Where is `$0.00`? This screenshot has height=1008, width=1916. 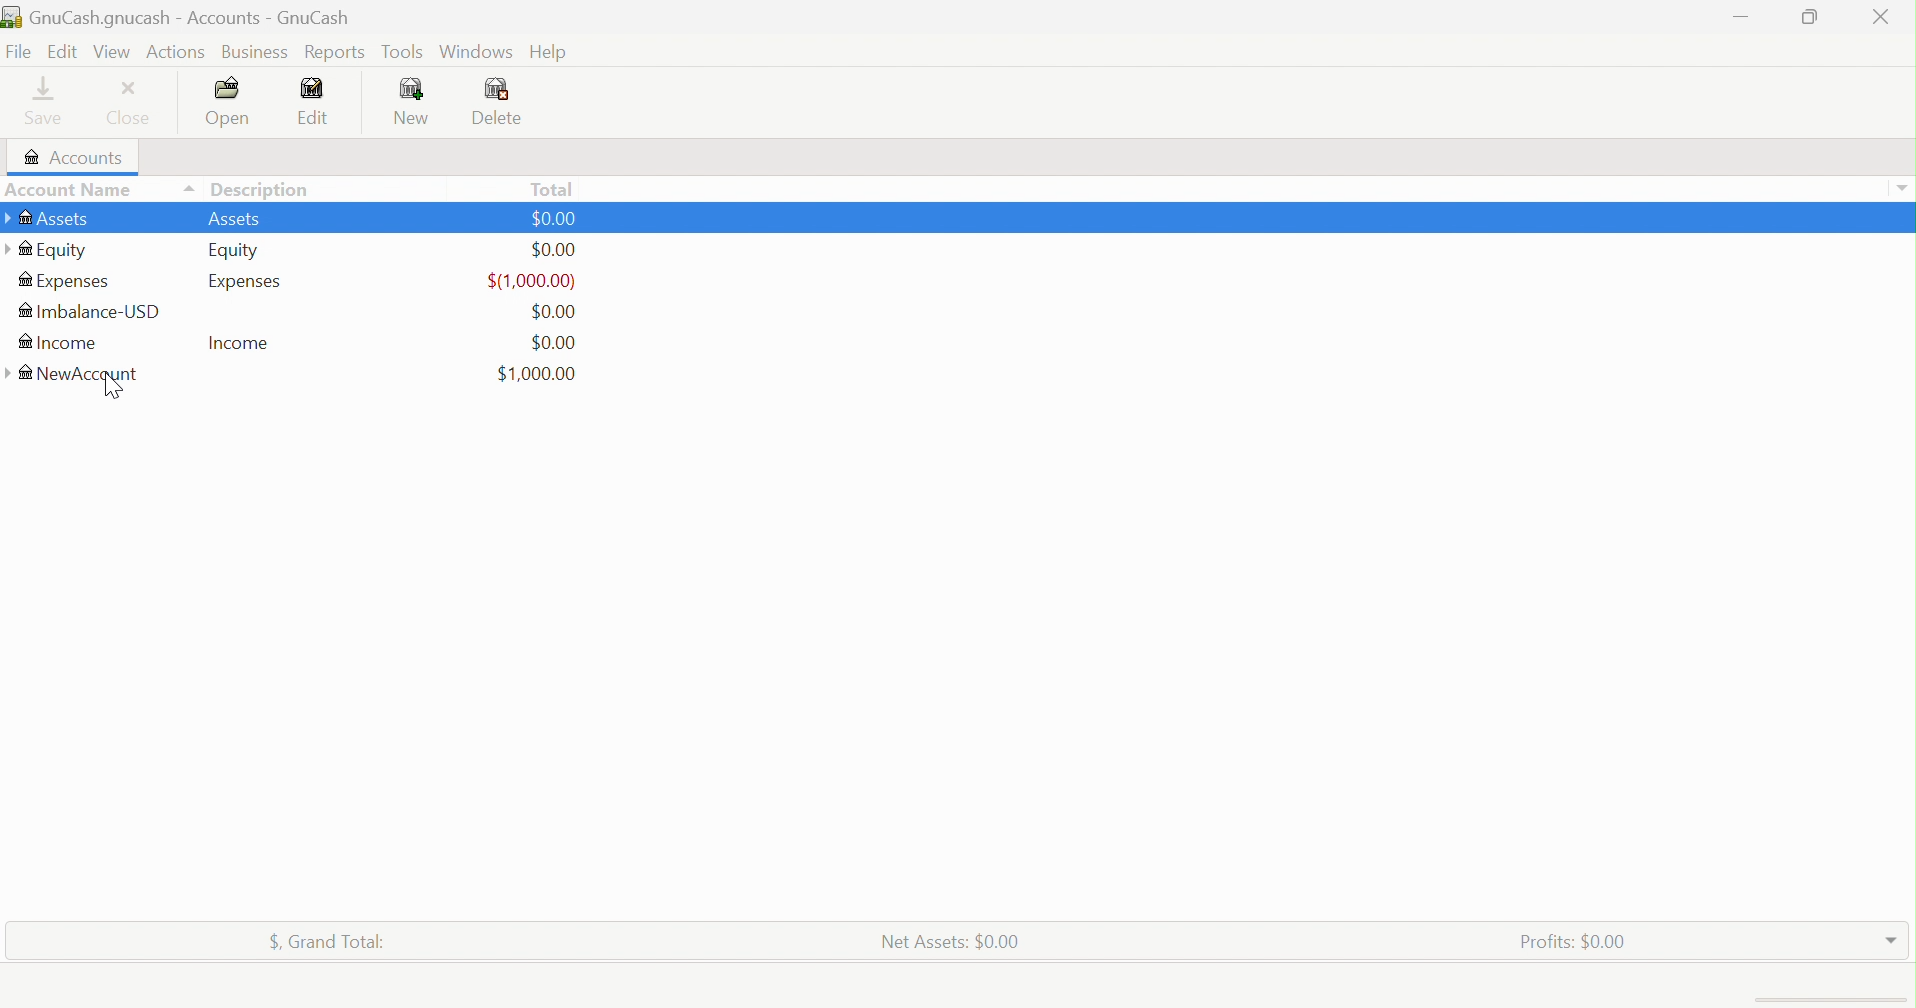
$0.00 is located at coordinates (555, 341).